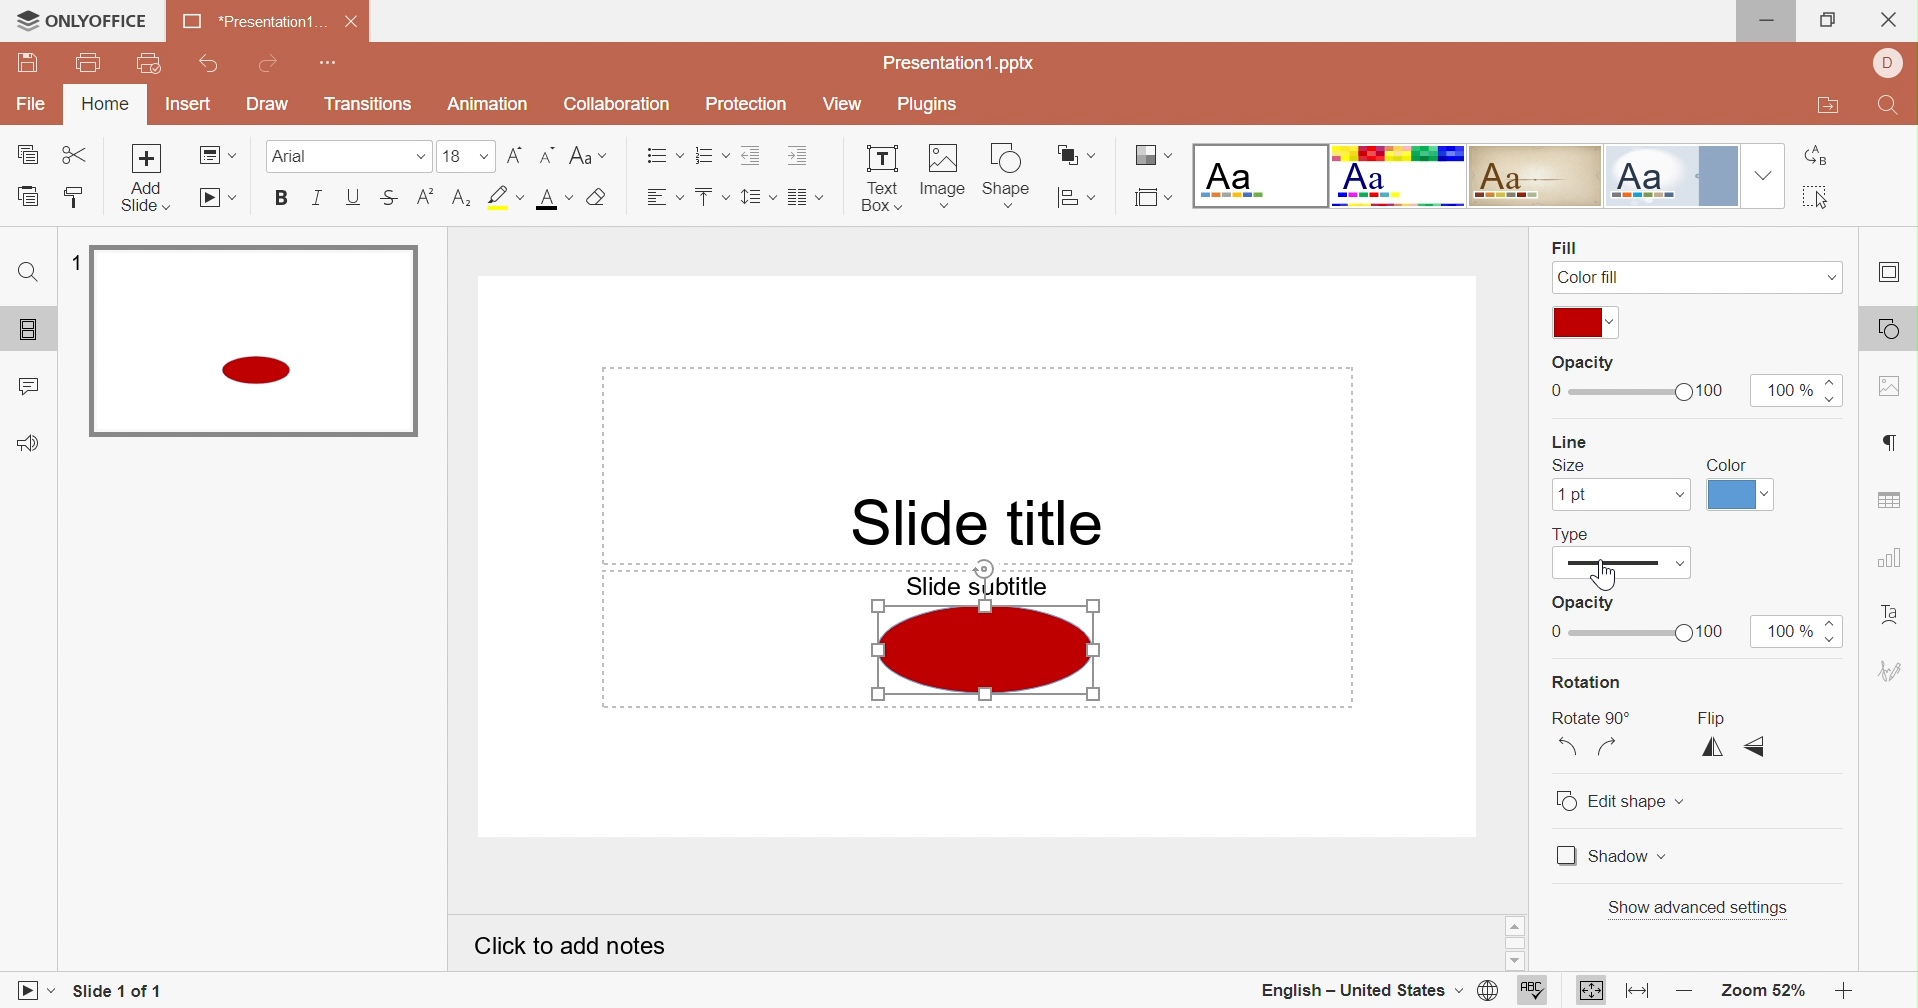  I want to click on 0, so click(1556, 632).